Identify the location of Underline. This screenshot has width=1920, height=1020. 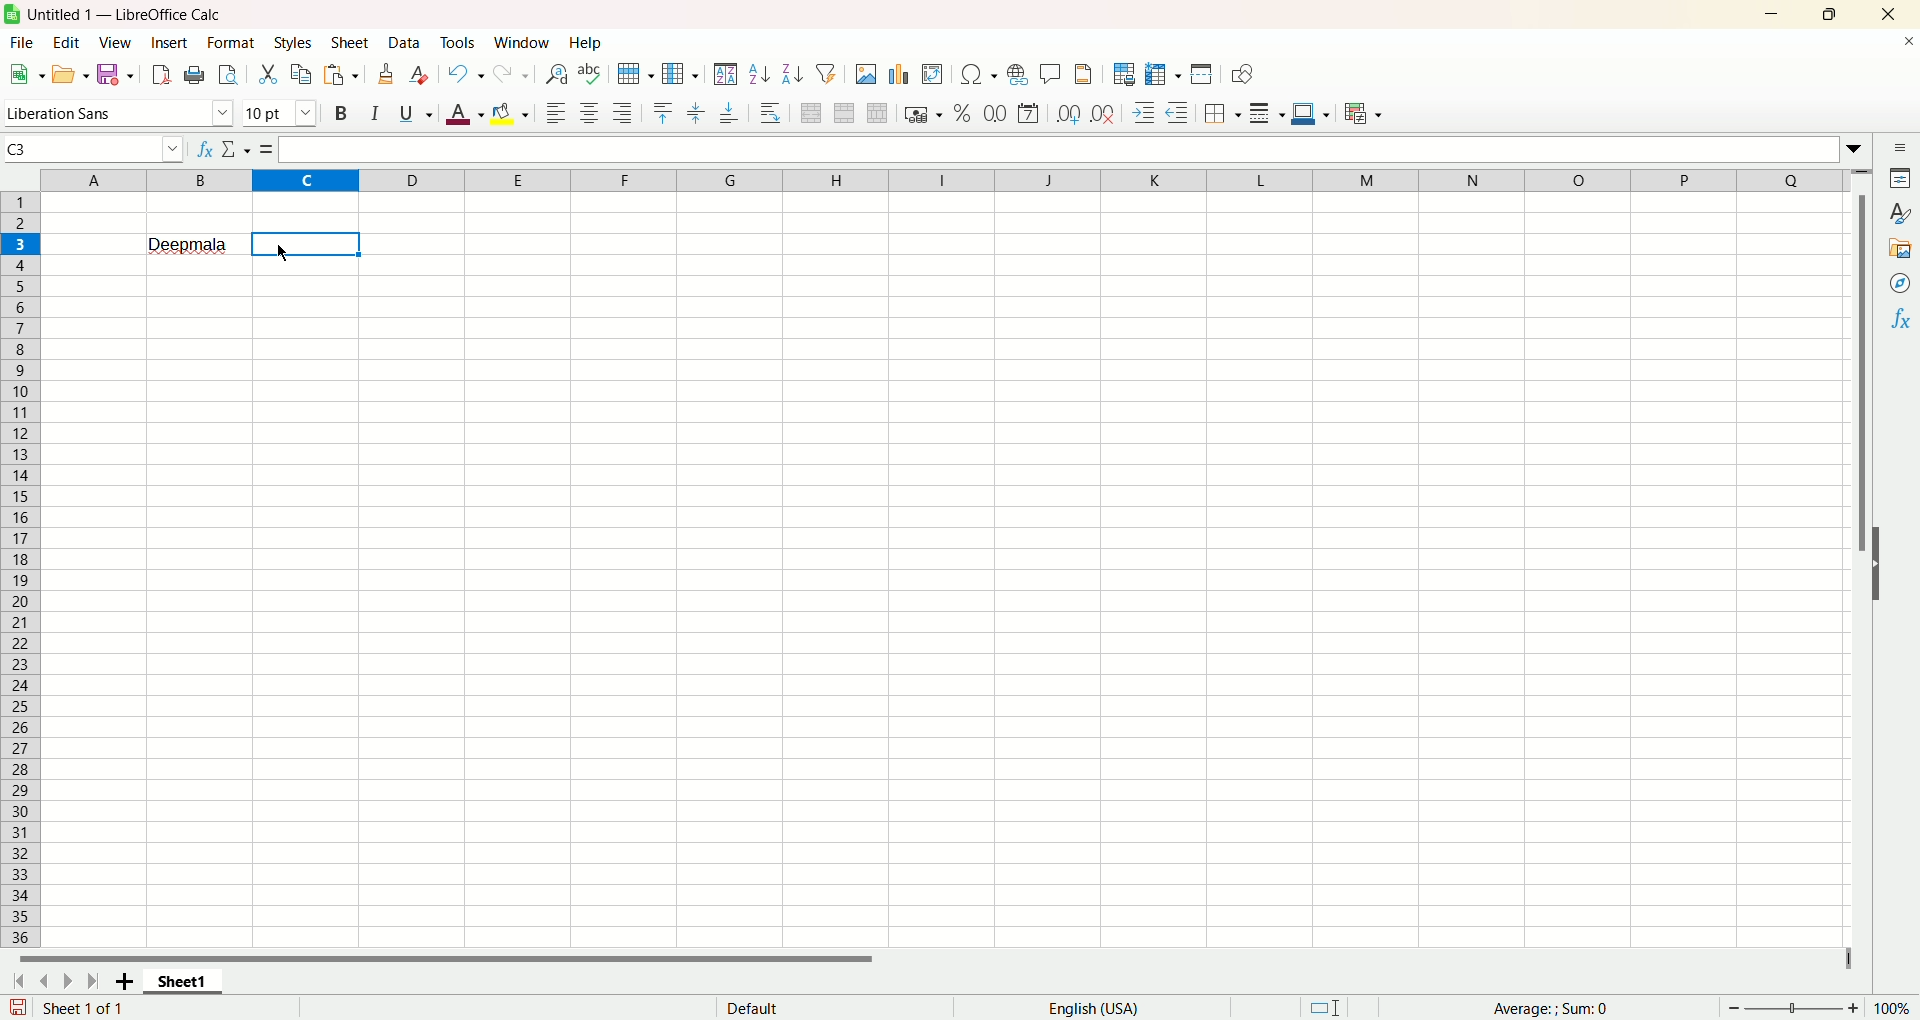
(416, 113).